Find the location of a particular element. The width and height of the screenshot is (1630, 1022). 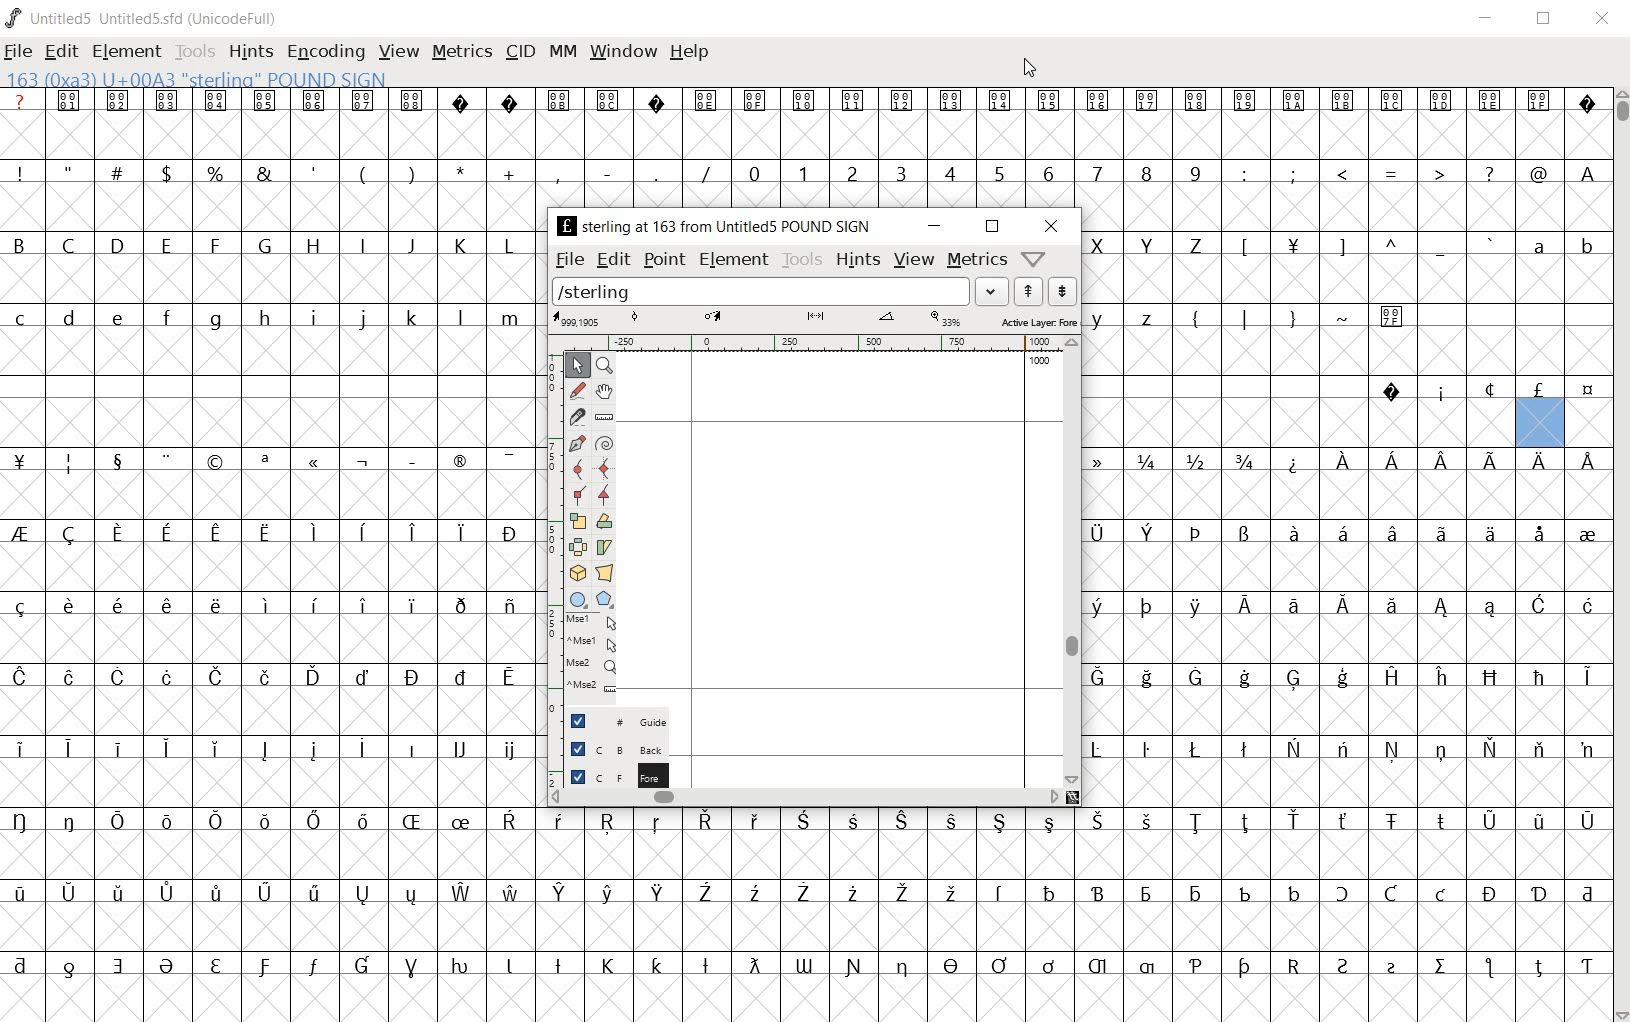

edit is located at coordinates (62, 53).